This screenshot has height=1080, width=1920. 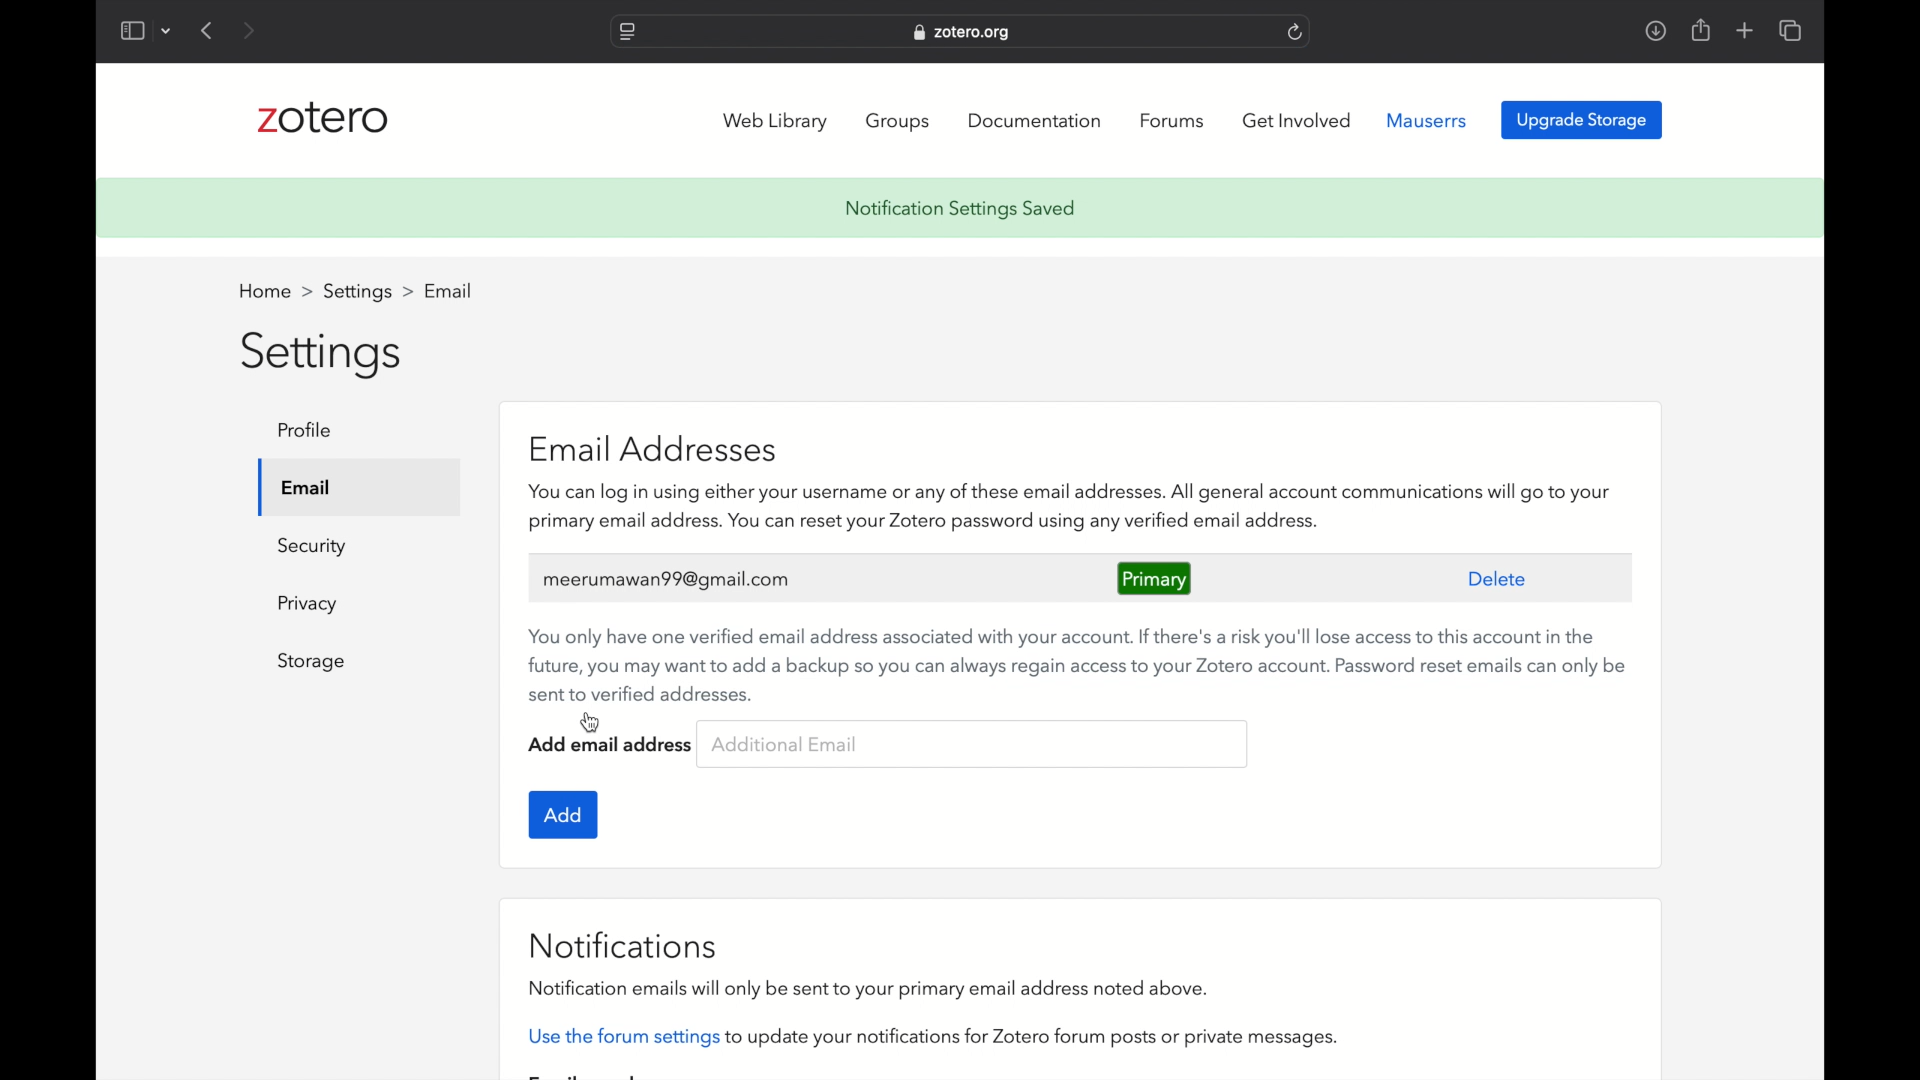 What do you see at coordinates (324, 352) in the screenshot?
I see `settings` at bounding box center [324, 352].